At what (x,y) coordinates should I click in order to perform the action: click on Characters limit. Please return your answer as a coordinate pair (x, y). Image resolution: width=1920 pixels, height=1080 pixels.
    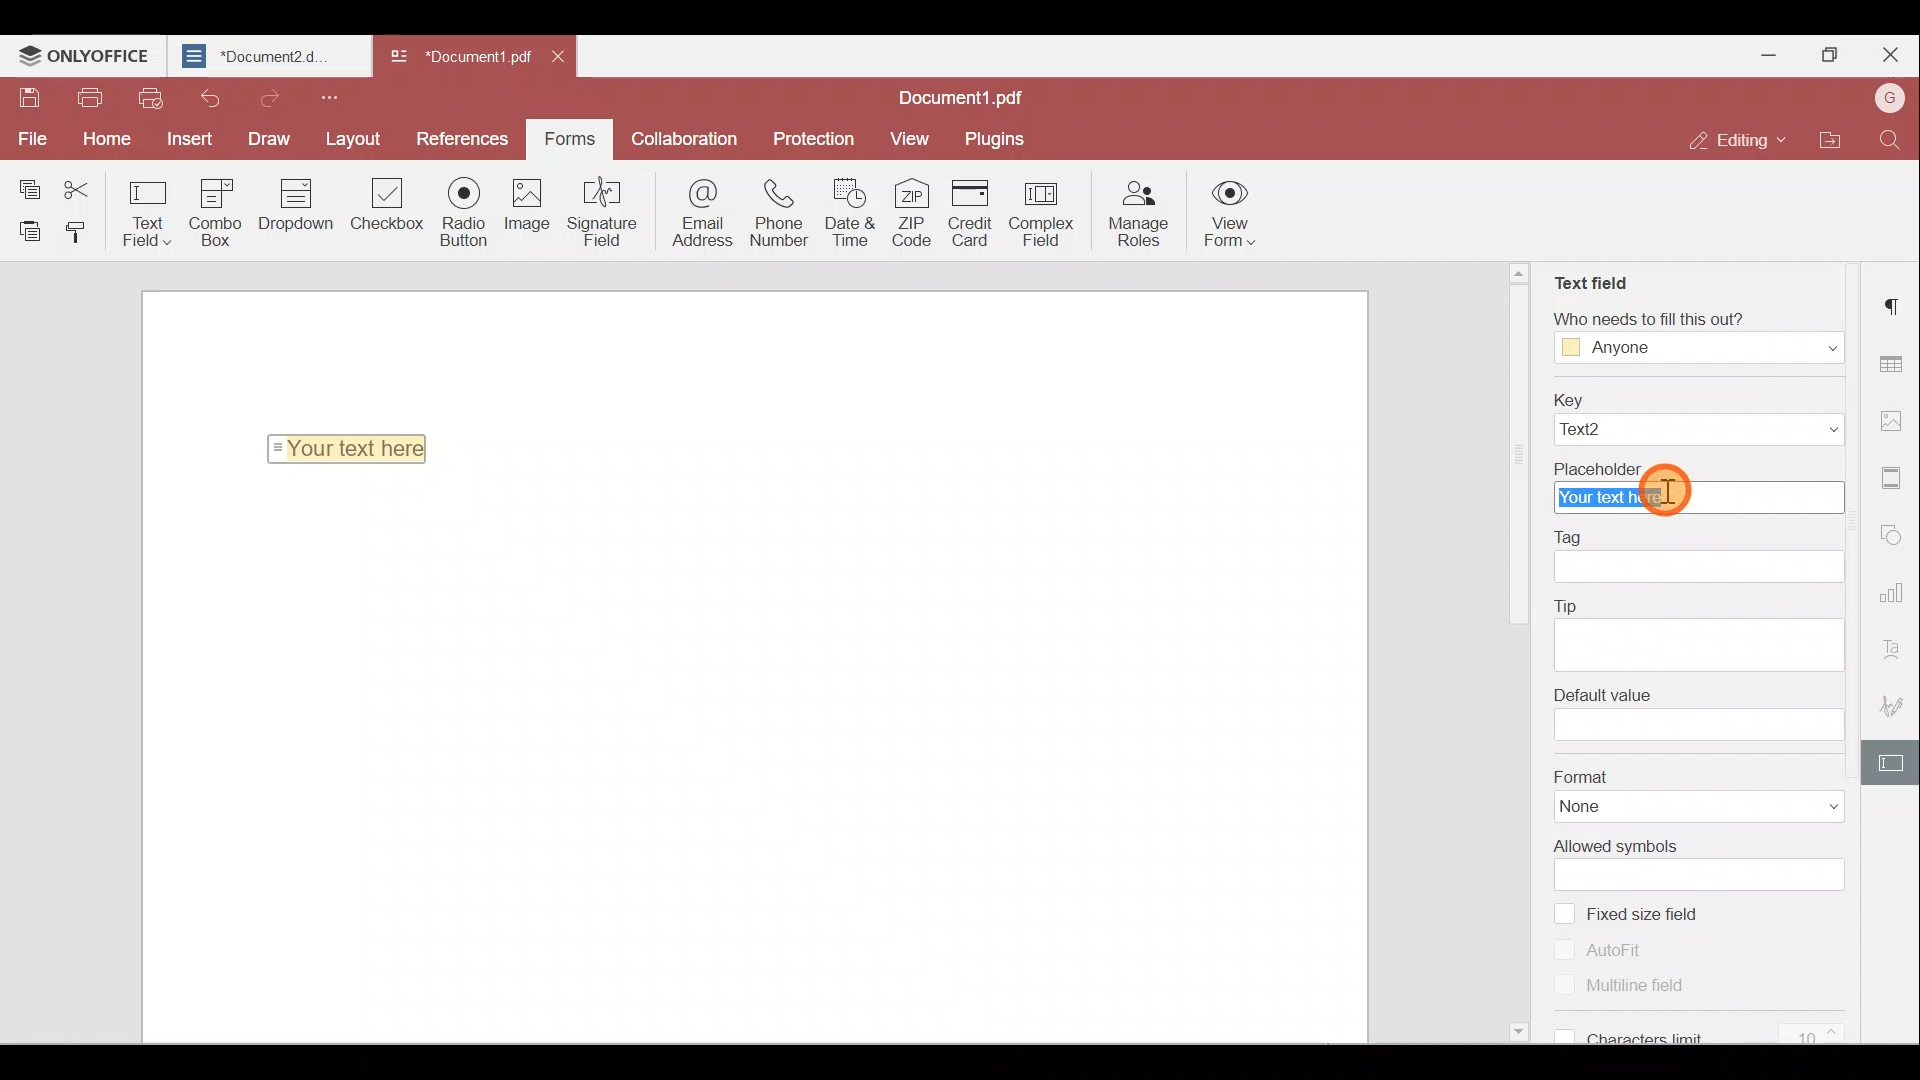
    Looking at the image, I should click on (1716, 1036).